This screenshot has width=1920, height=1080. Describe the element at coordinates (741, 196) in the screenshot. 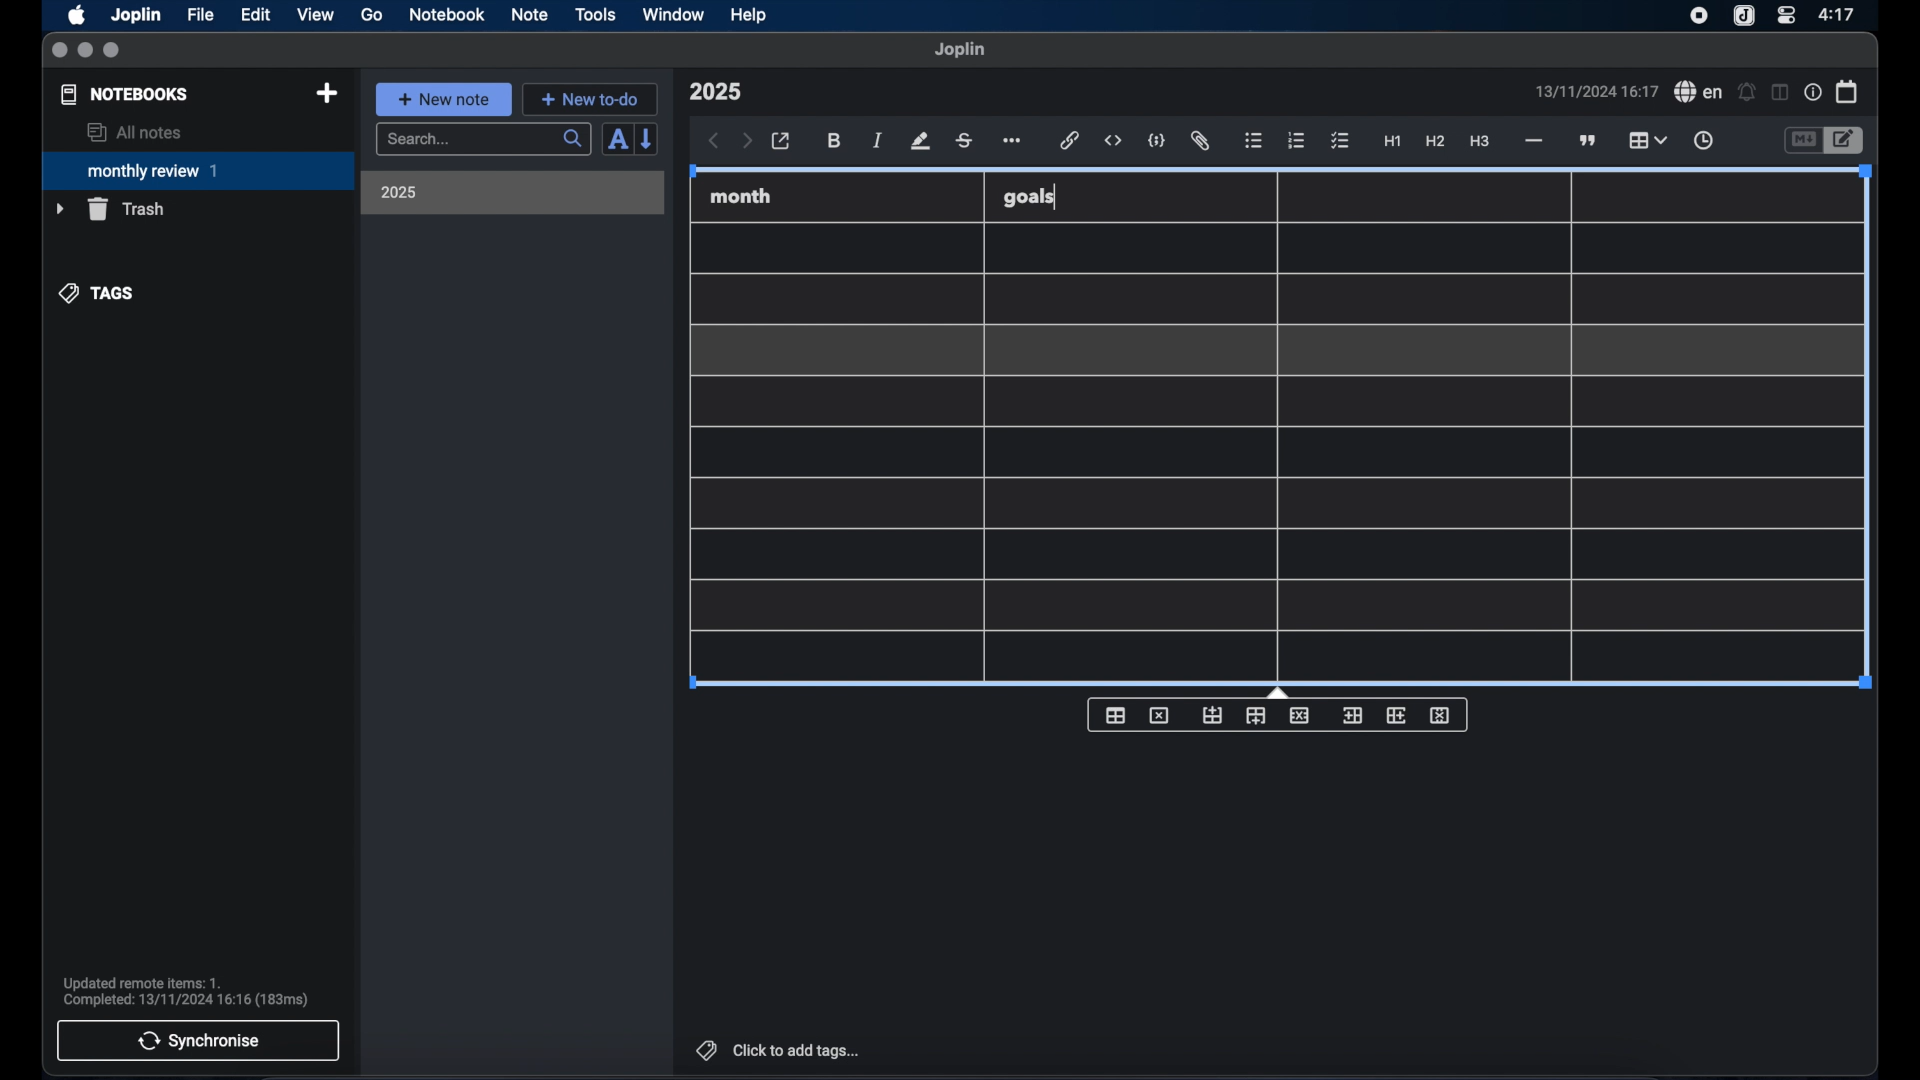

I see `month` at that location.